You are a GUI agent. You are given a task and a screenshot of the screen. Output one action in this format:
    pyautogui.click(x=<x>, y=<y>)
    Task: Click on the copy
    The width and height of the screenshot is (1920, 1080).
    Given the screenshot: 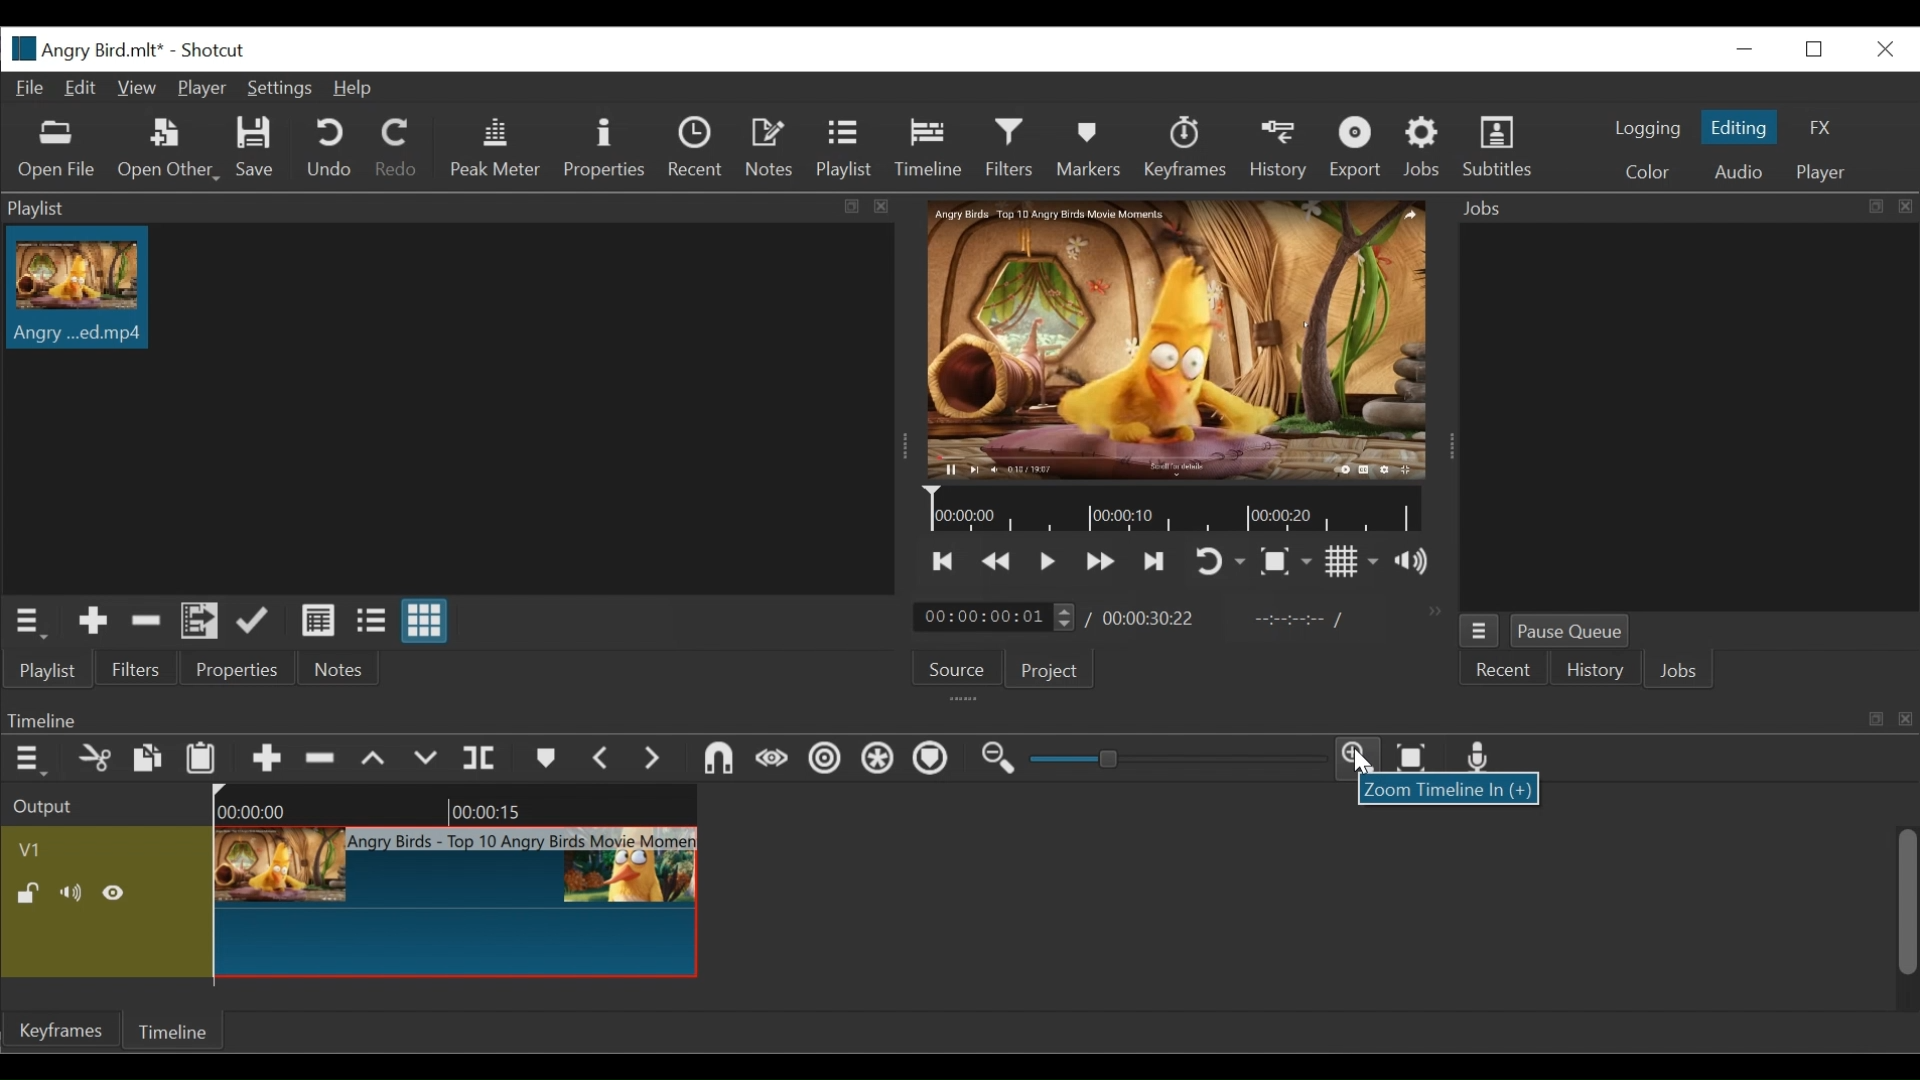 What is the action you would take?
    pyautogui.click(x=147, y=759)
    